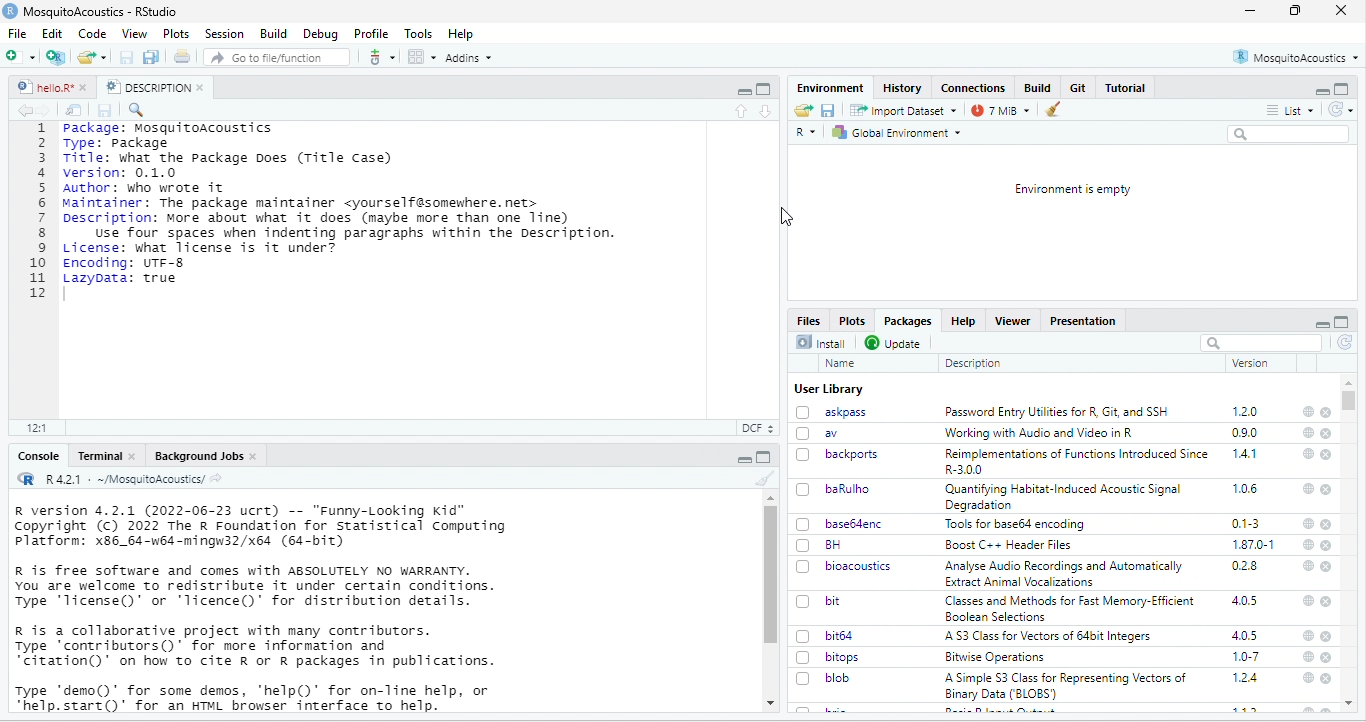 Image resolution: width=1366 pixels, height=722 pixels. I want to click on 4.0.5, so click(1246, 600).